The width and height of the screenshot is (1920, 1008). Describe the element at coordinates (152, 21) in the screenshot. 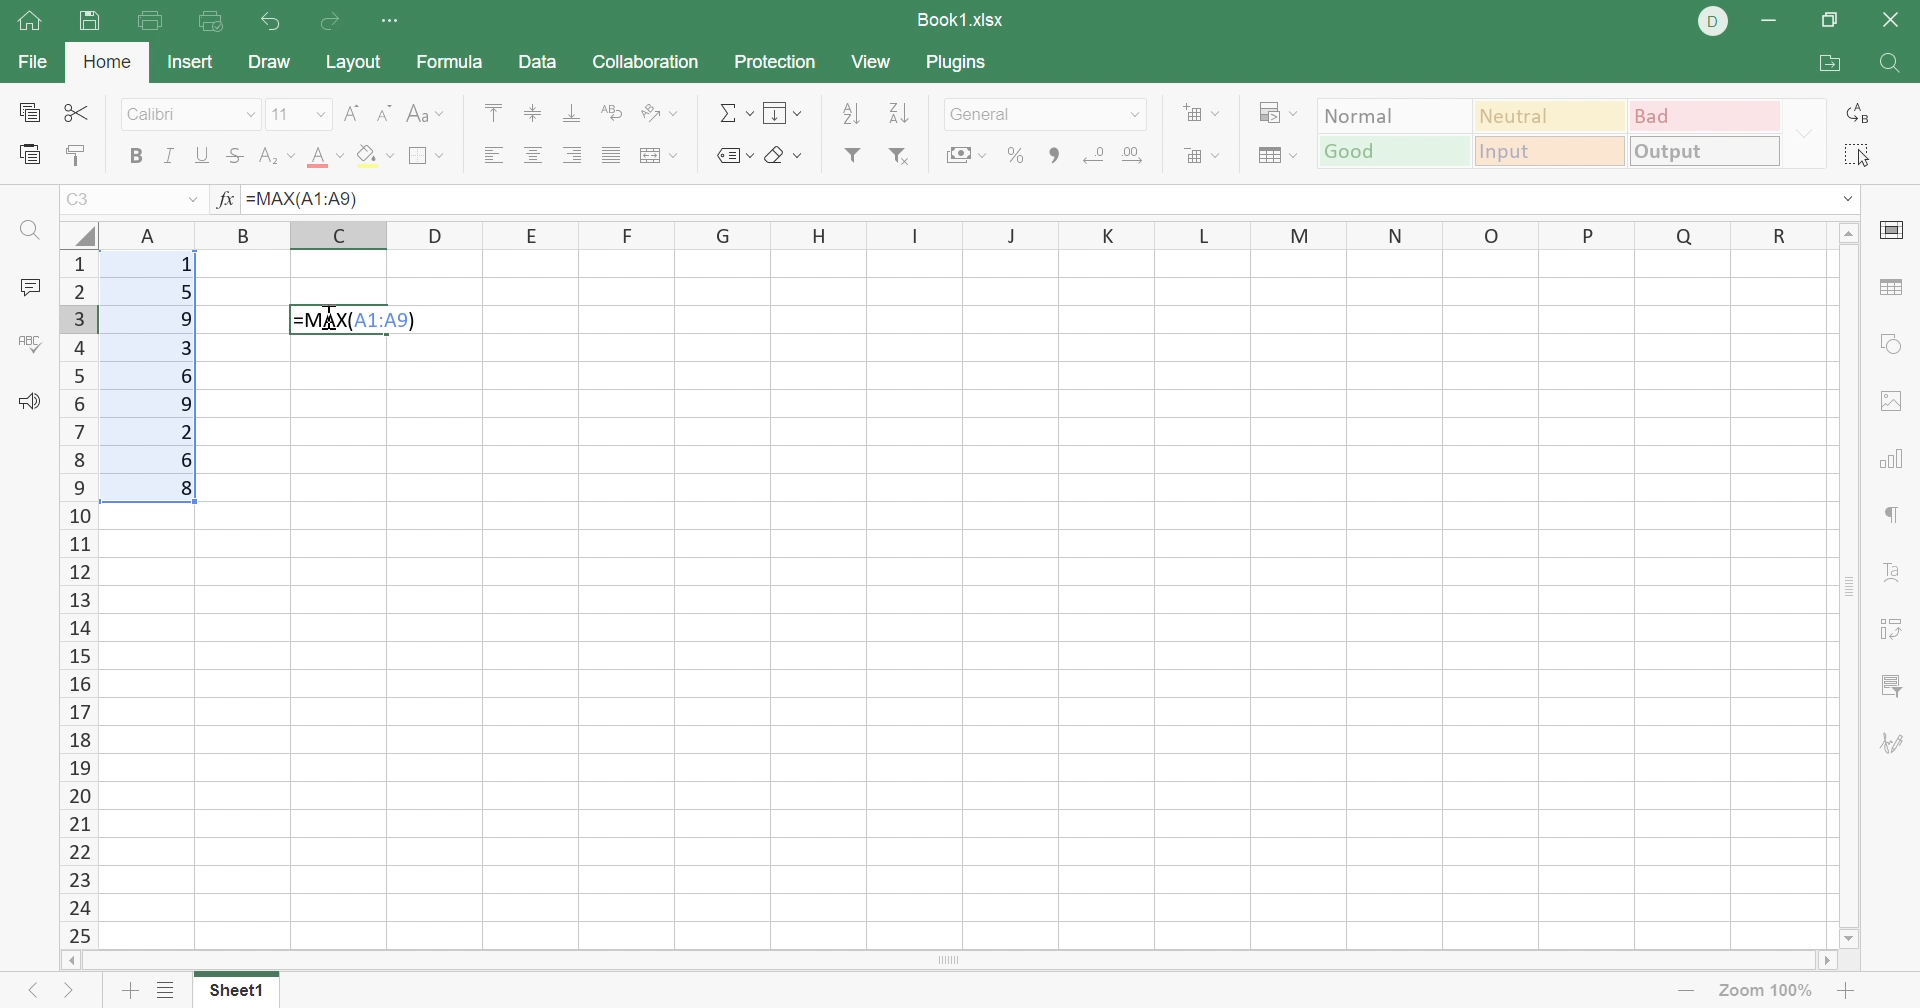

I see `print` at that location.